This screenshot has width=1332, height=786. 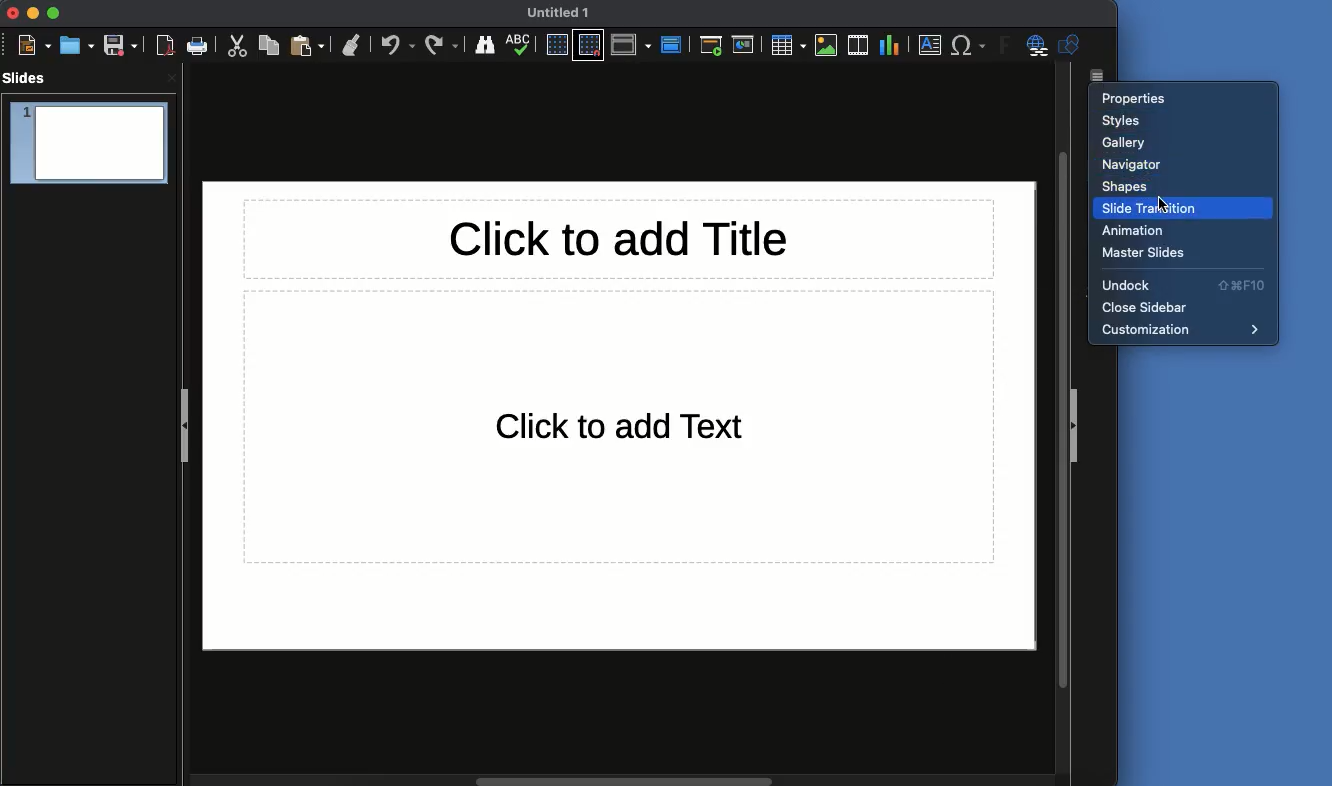 What do you see at coordinates (1062, 418) in the screenshot?
I see `Scroll` at bounding box center [1062, 418].